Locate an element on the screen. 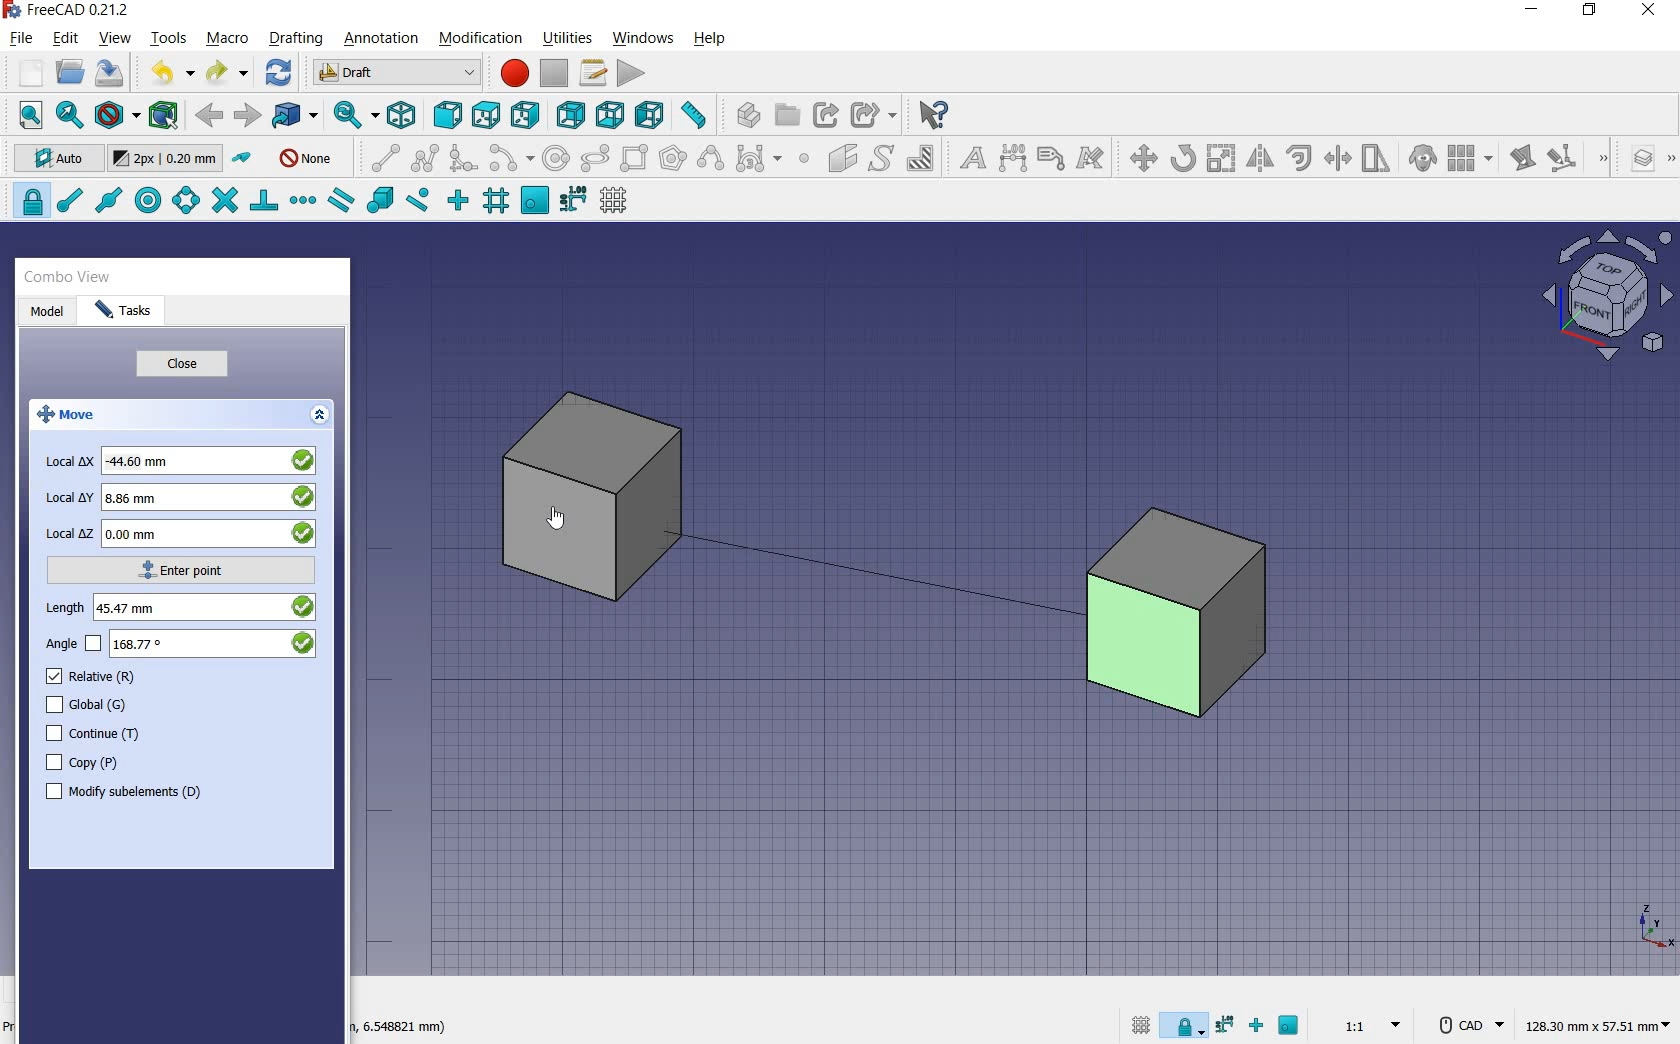 Image resolution: width=1680 pixels, height=1044 pixels. back is located at coordinates (210, 116).